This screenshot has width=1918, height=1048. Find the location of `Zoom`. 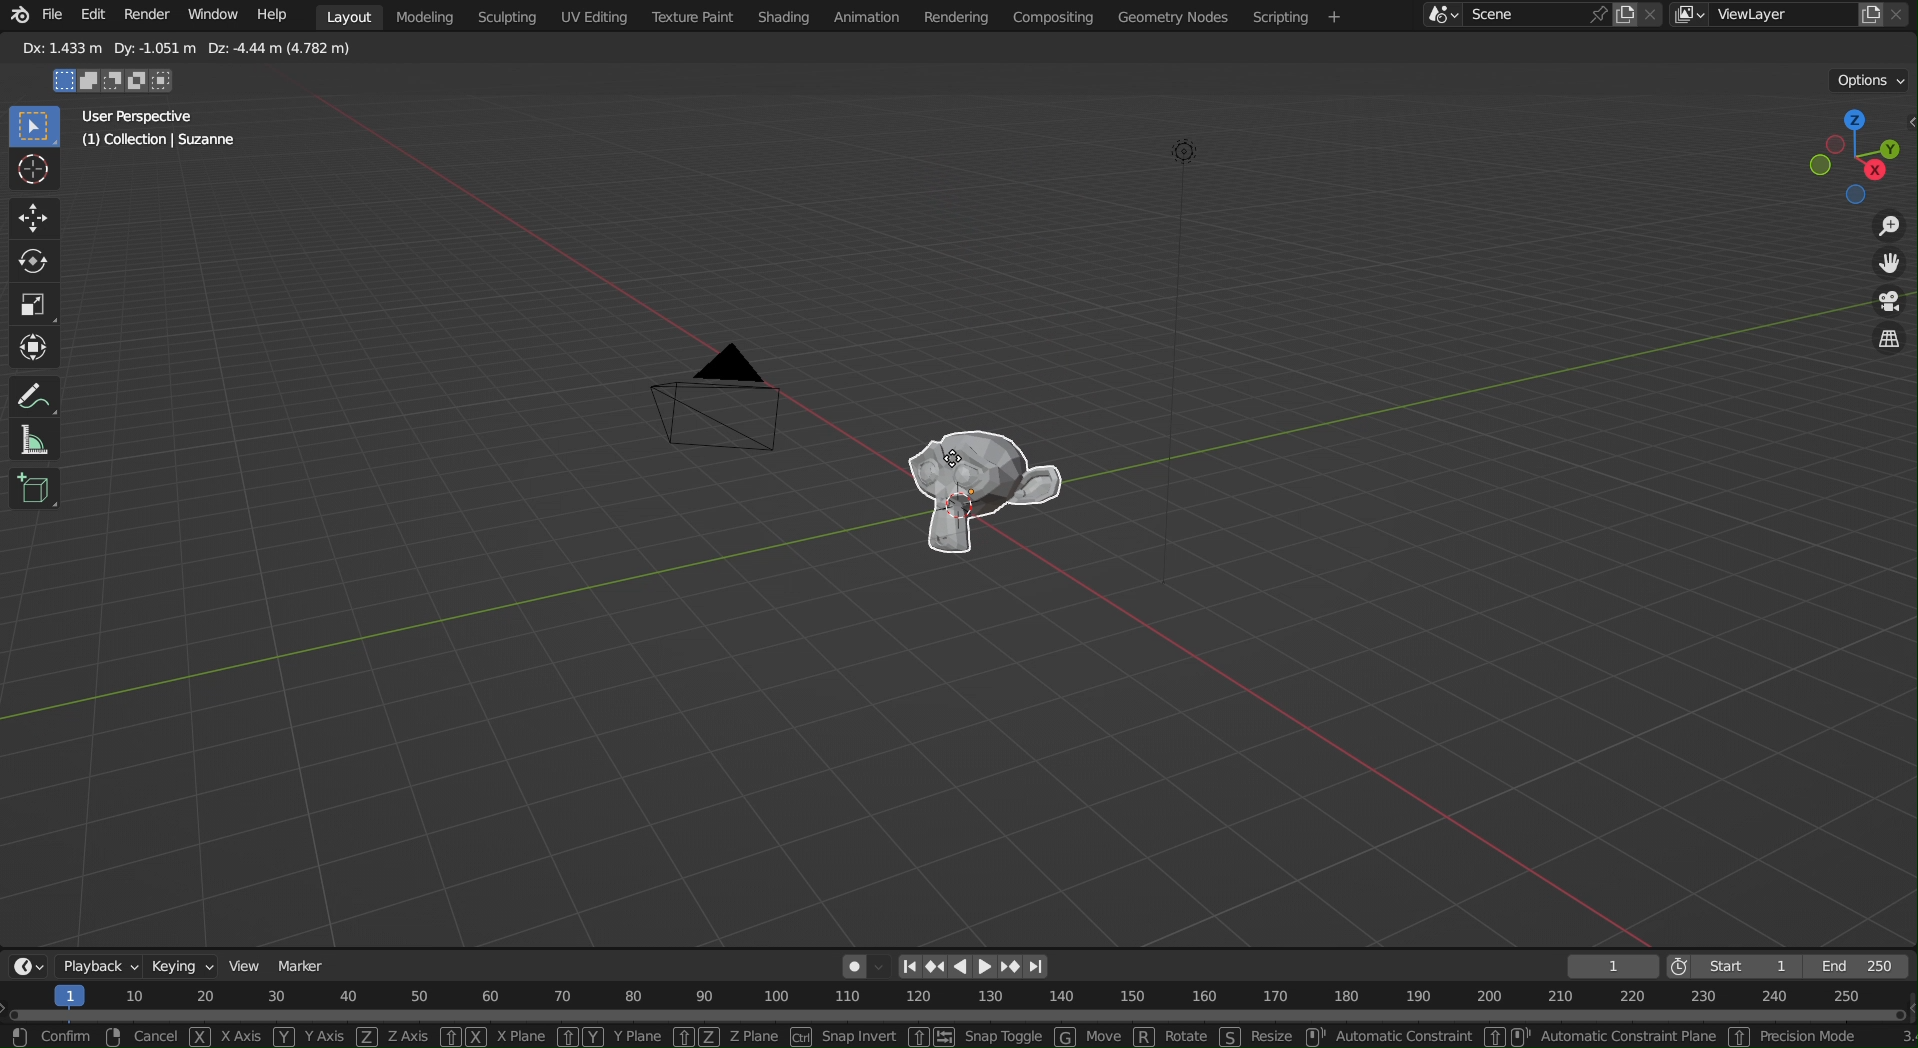

Zoom is located at coordinates (1888, 227).